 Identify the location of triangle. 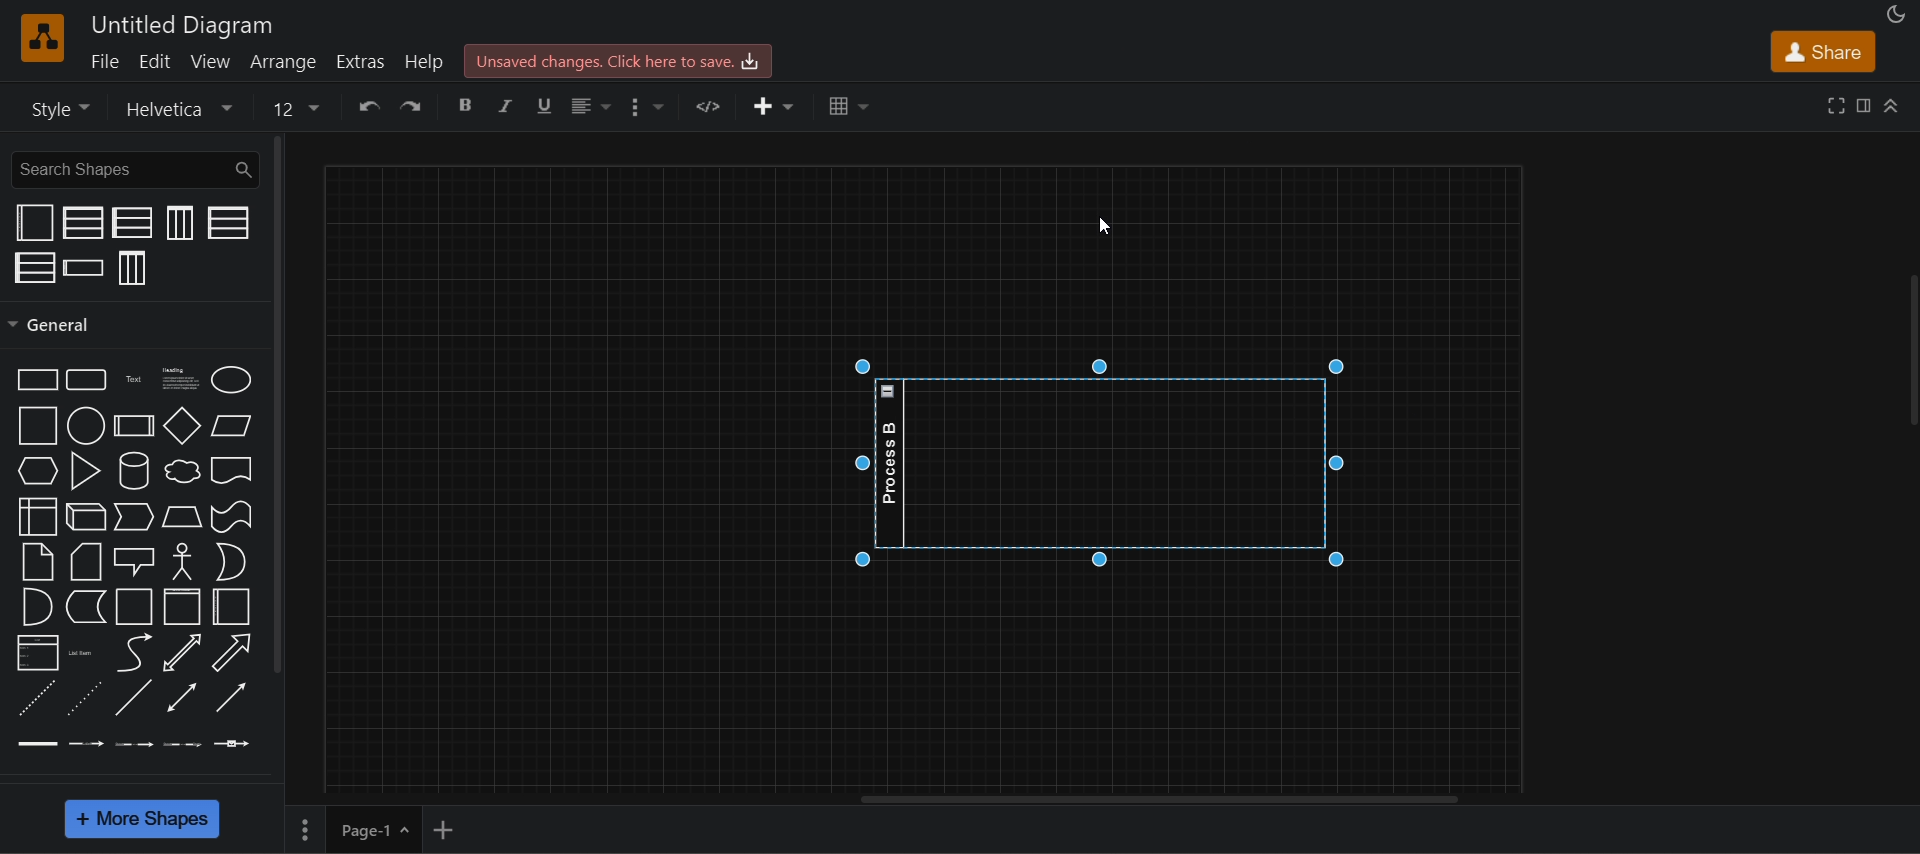
(85, 470).